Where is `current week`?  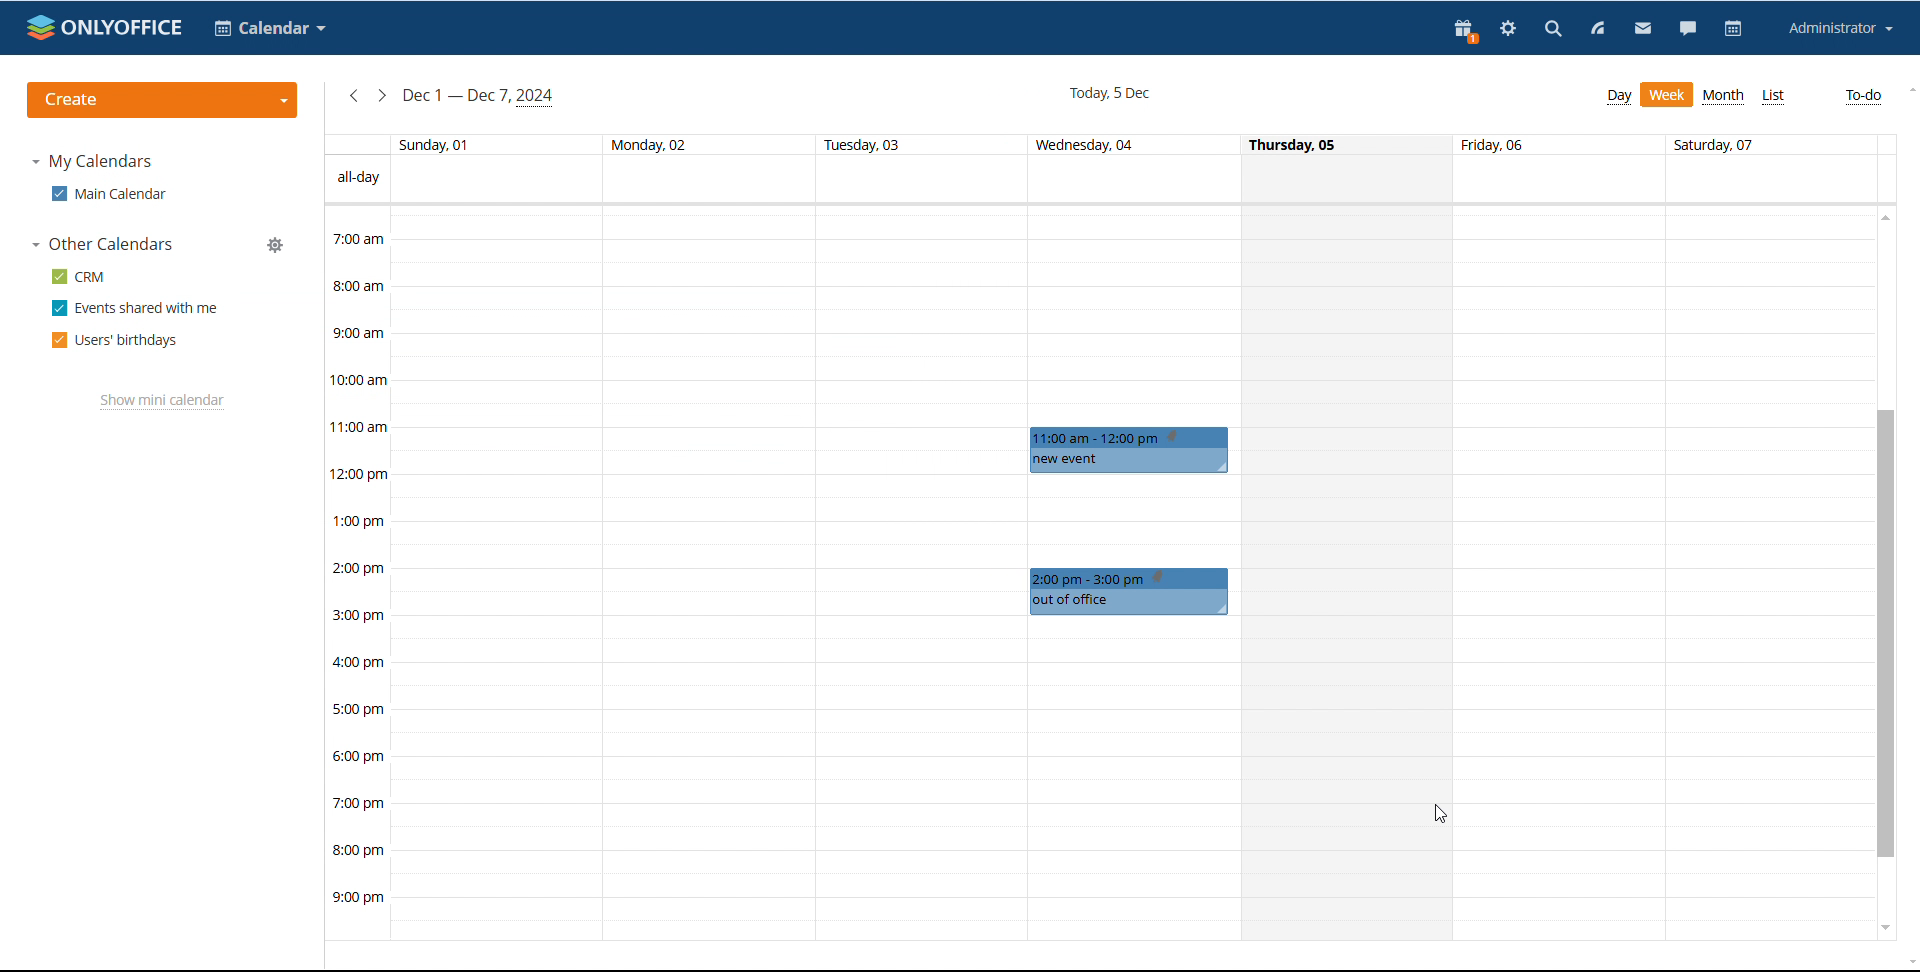
current week is located at coordinates (481, 98).